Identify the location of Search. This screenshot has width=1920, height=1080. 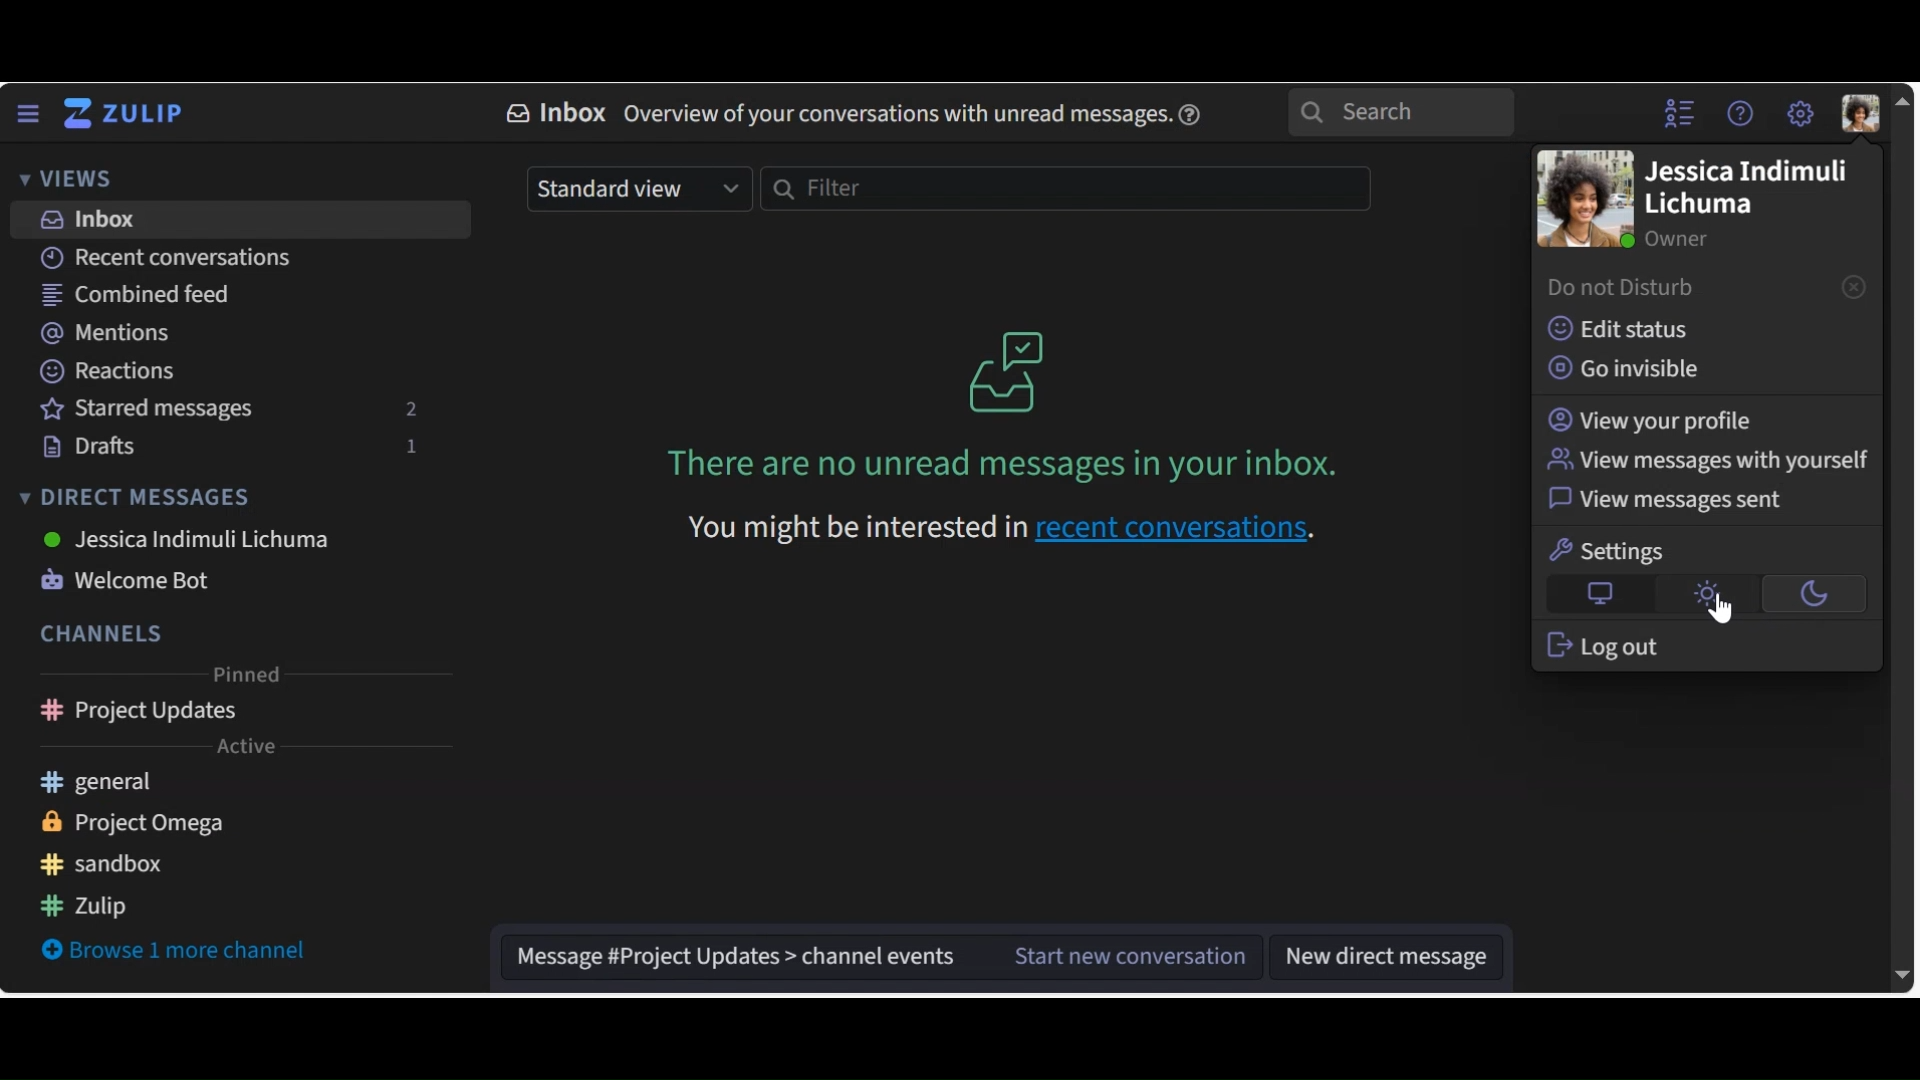
(1401, 112).